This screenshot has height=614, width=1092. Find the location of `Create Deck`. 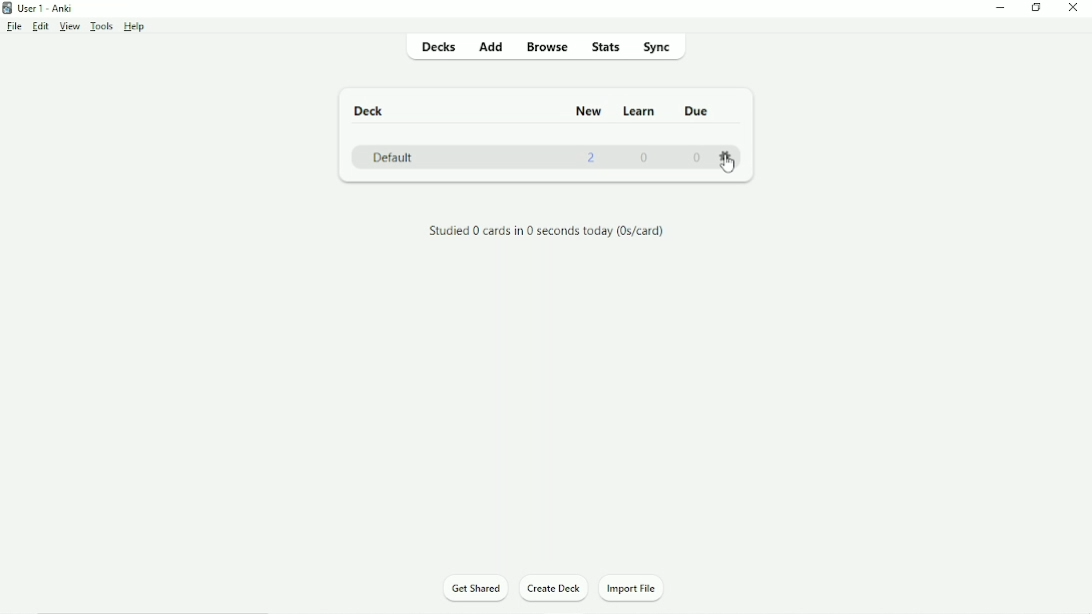

Create Deck is located at coordinates (554, 589).